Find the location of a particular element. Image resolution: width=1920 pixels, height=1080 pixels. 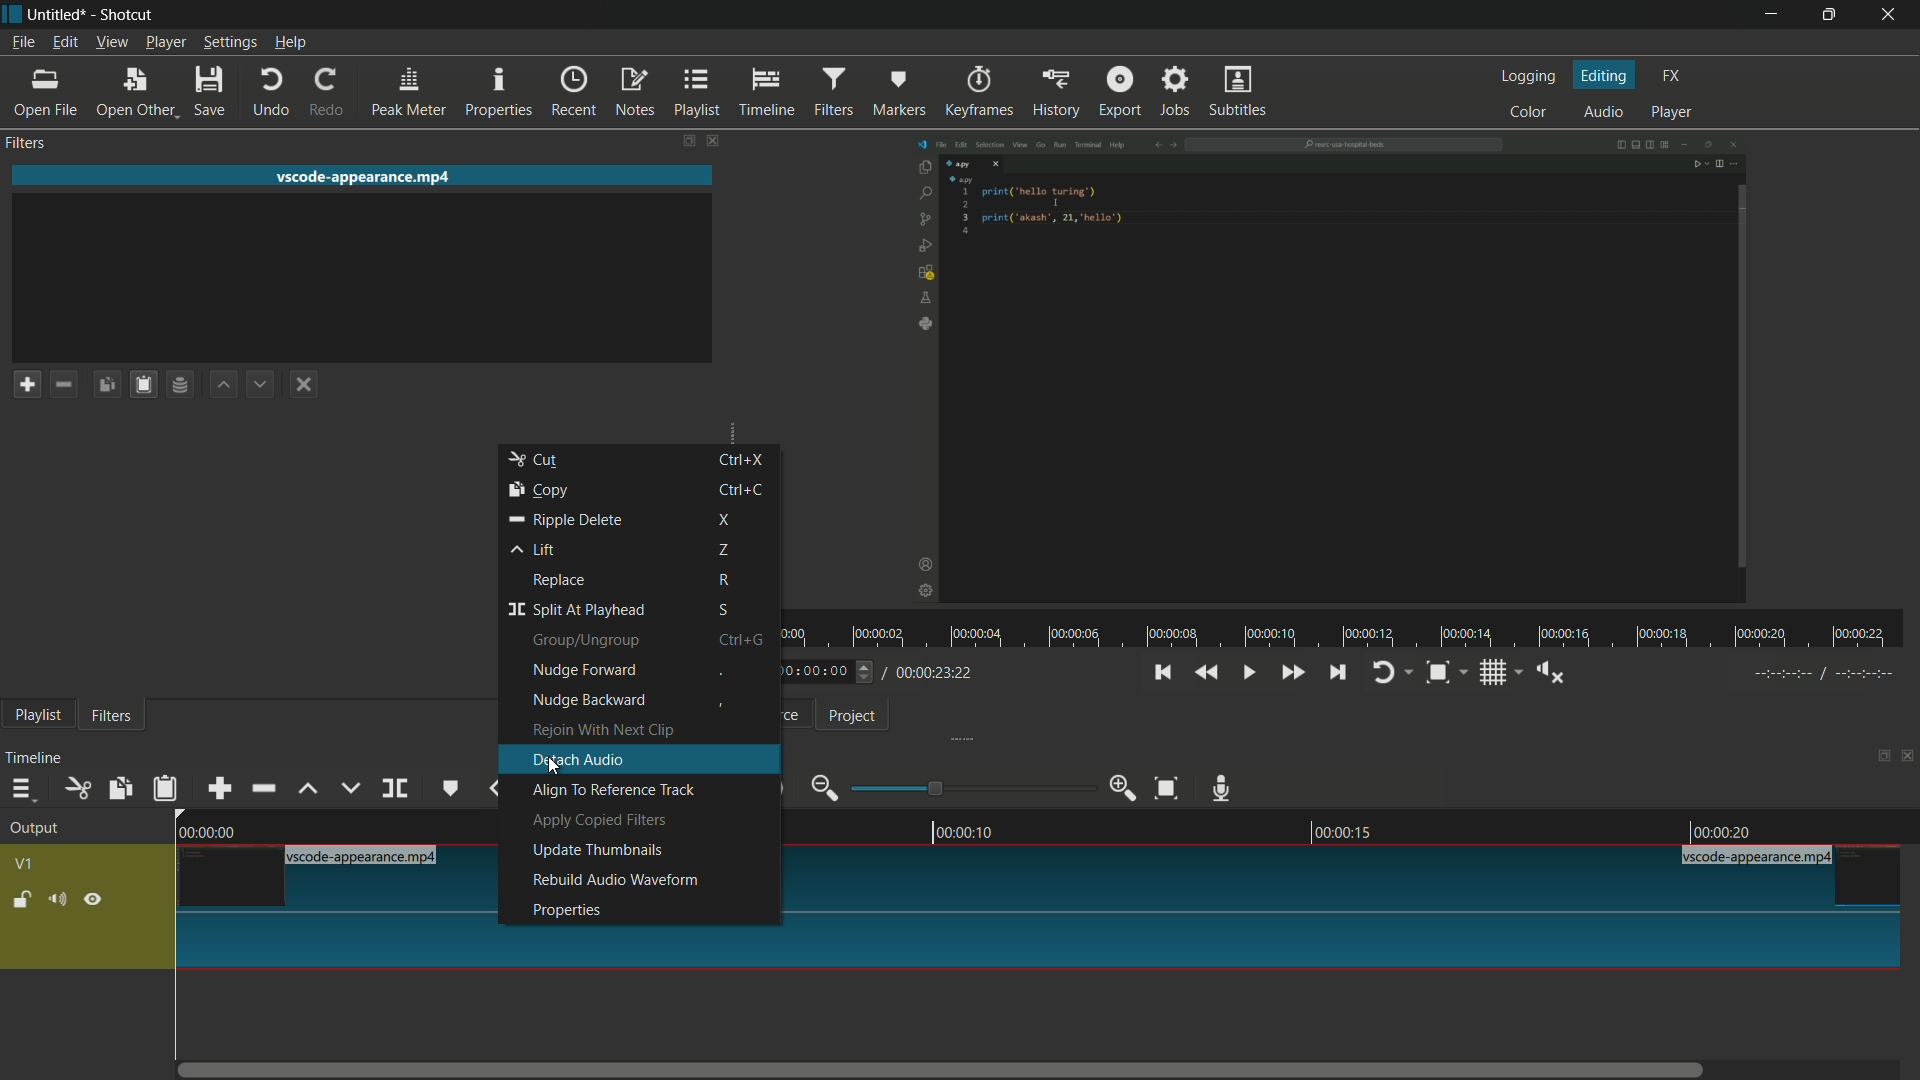

add a filter is located at coordinates (26, 383).